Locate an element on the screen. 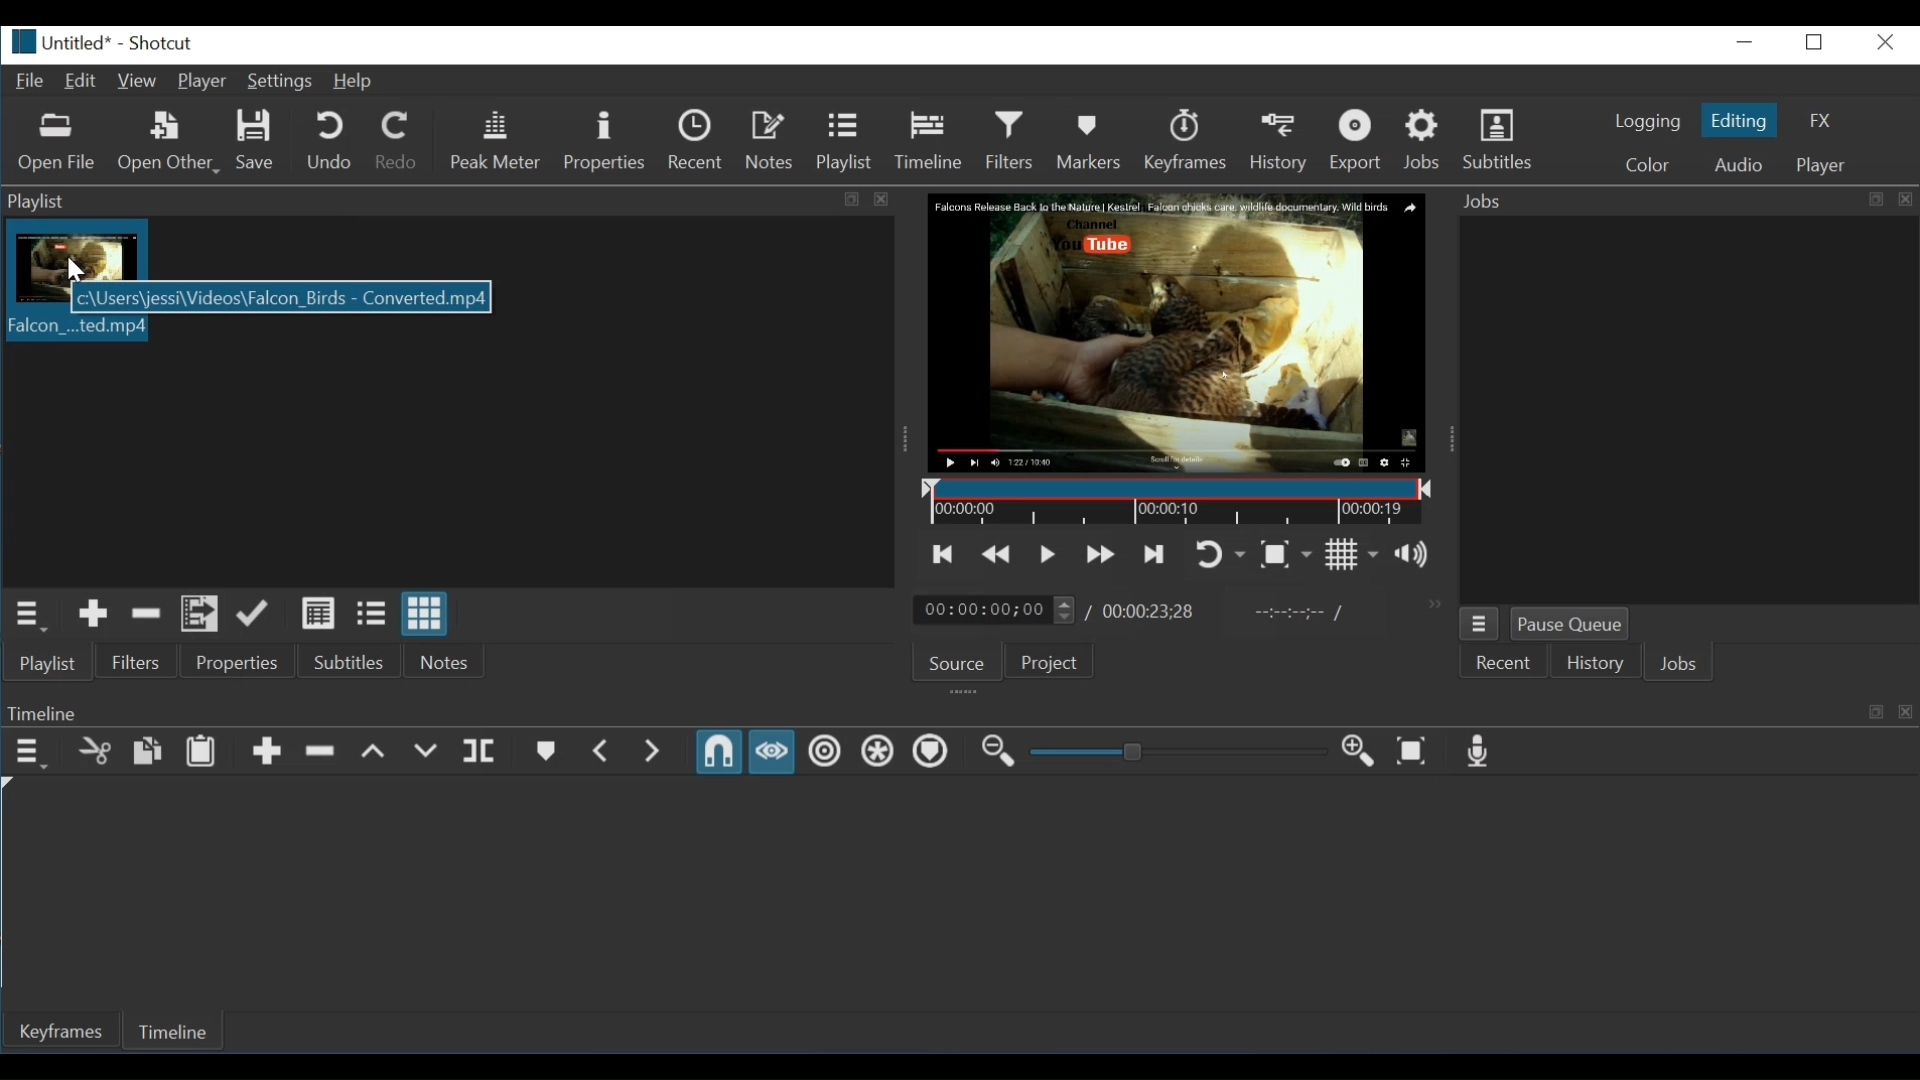 The width and height of the screenshot is (1920, 1080). Skip to the next point is located at coordinates (1151, 554).